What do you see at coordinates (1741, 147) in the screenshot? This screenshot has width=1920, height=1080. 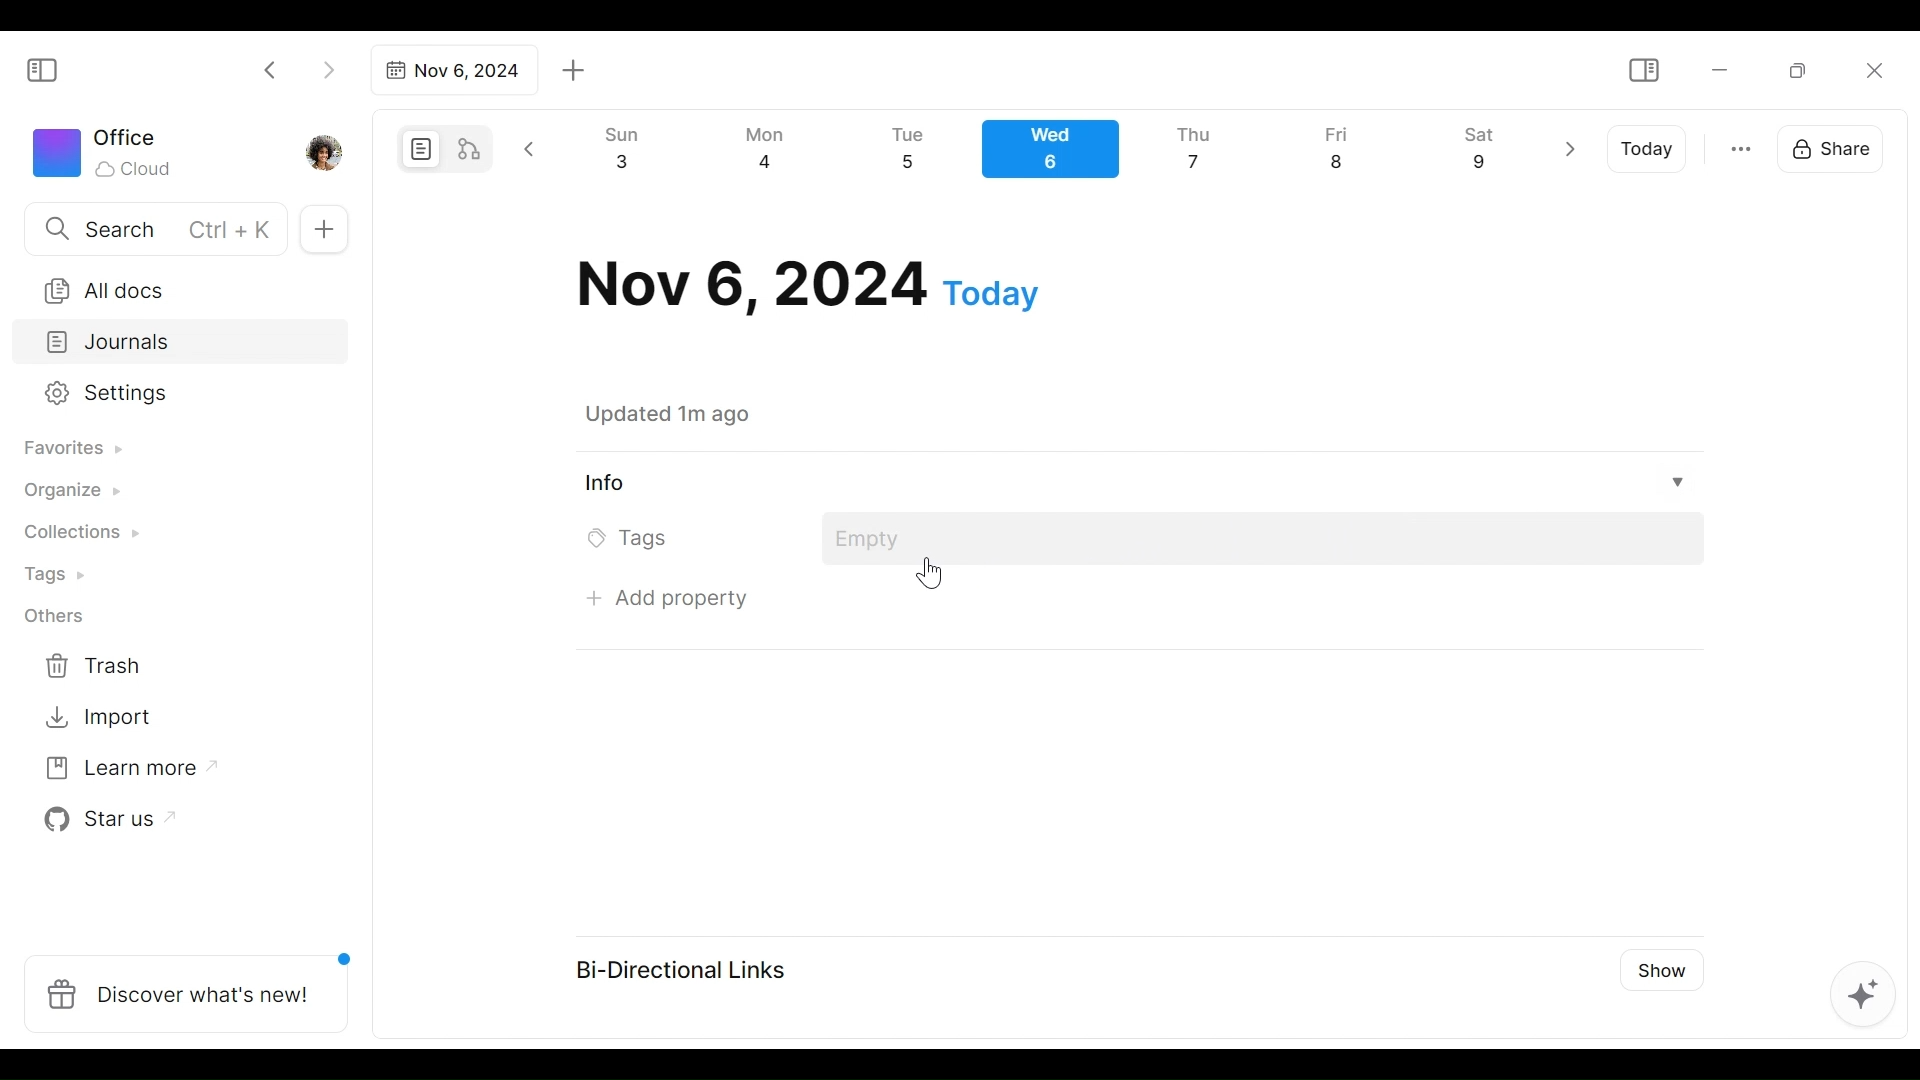 I see `more otions` at bounding box center [1741, 147].